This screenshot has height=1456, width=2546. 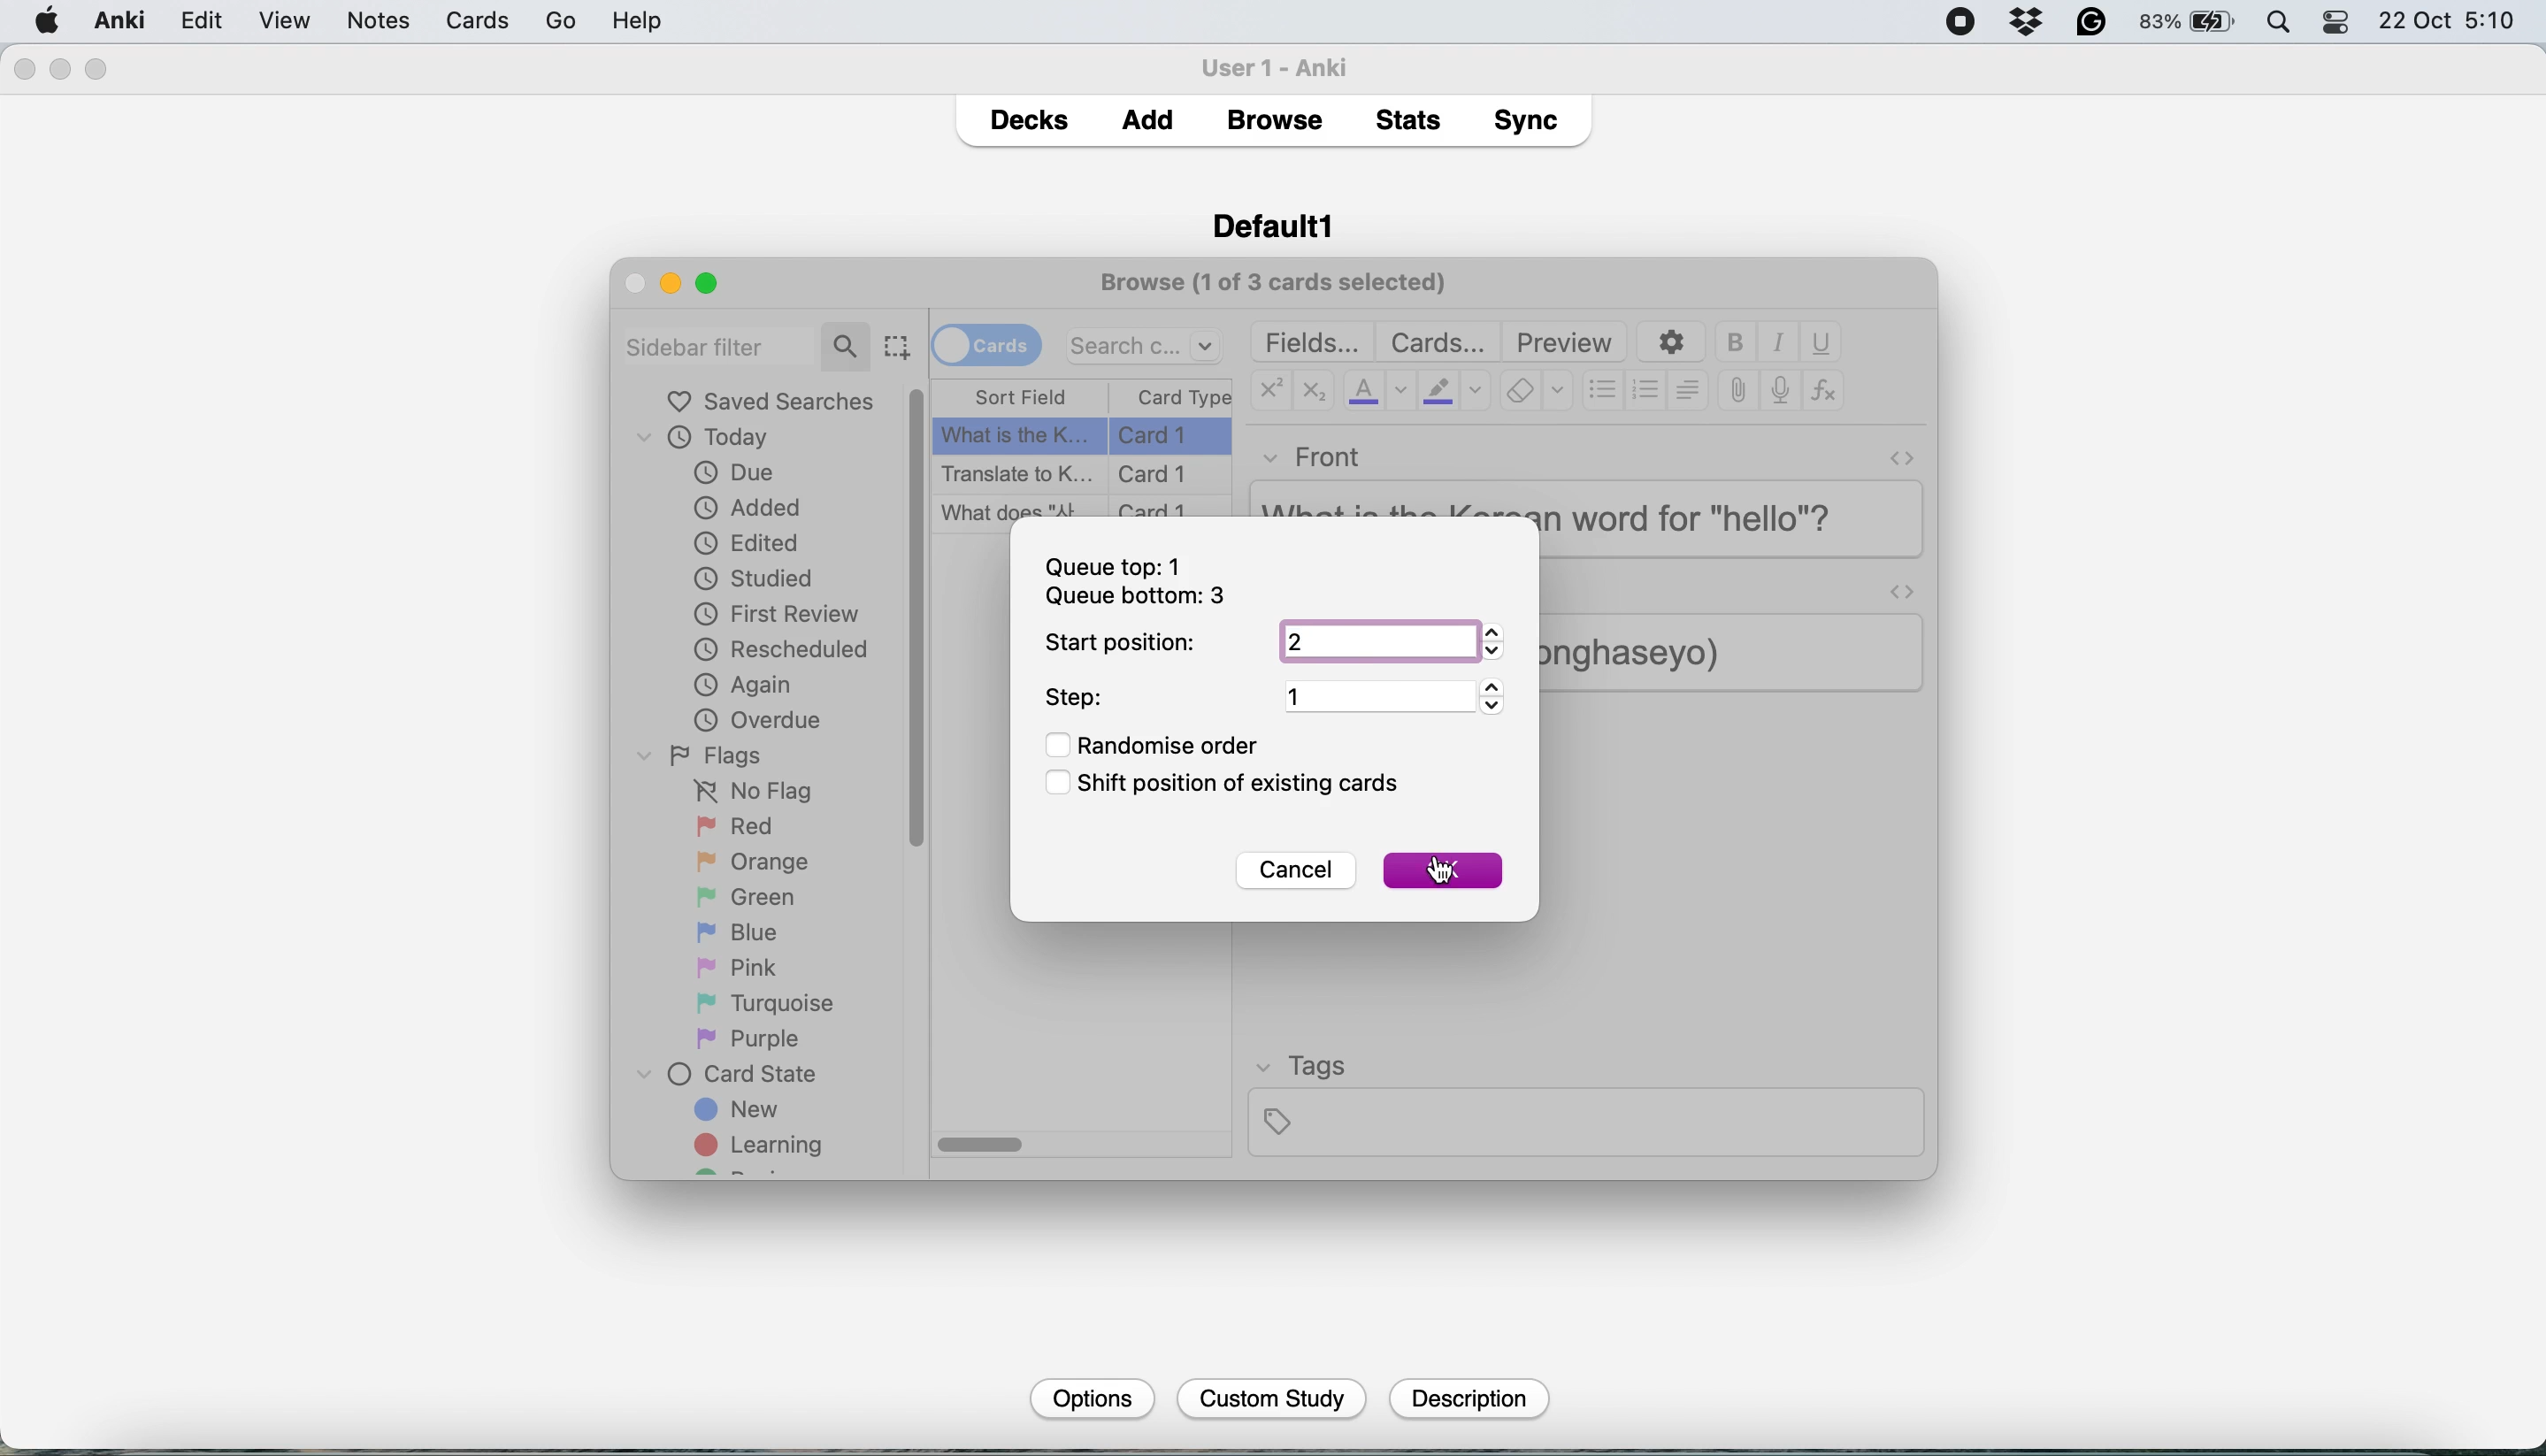 What do you see at coordinates (1603, 392) in the screenshot?
I see `bullet list` at bounding box center [1603, 392].